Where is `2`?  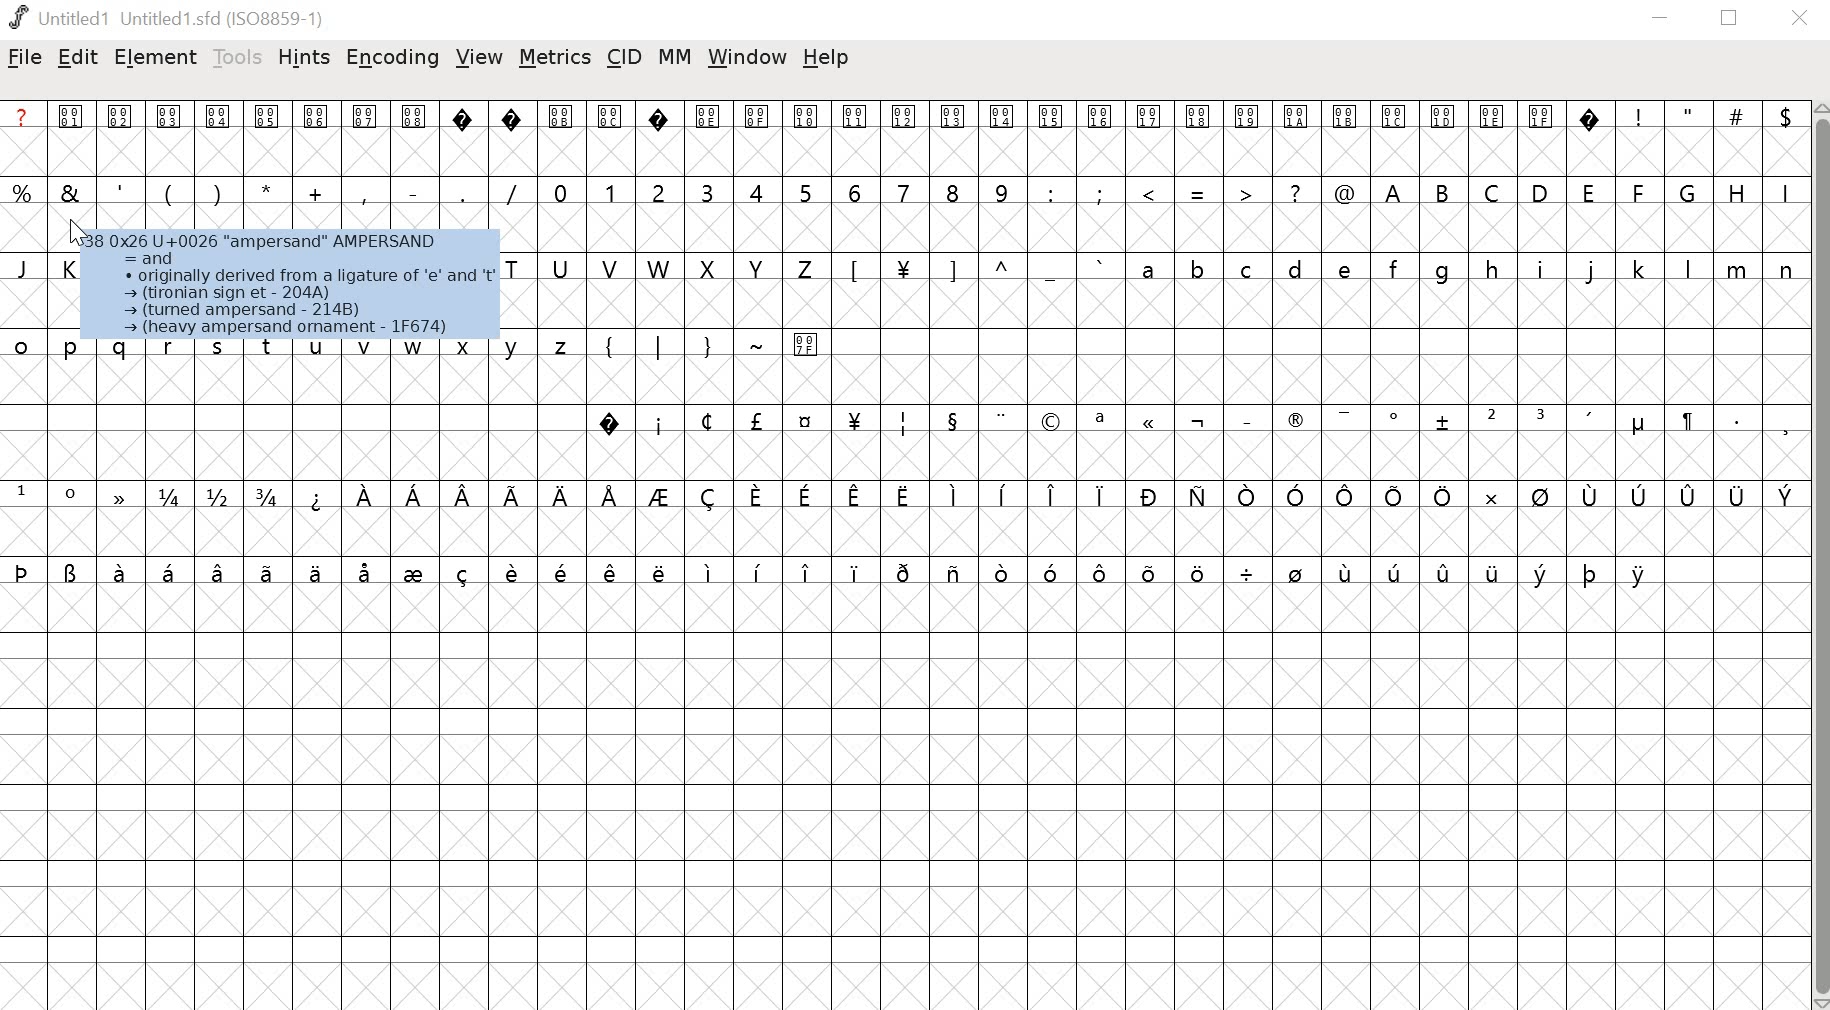 2 is located at coordinates (658, 190).